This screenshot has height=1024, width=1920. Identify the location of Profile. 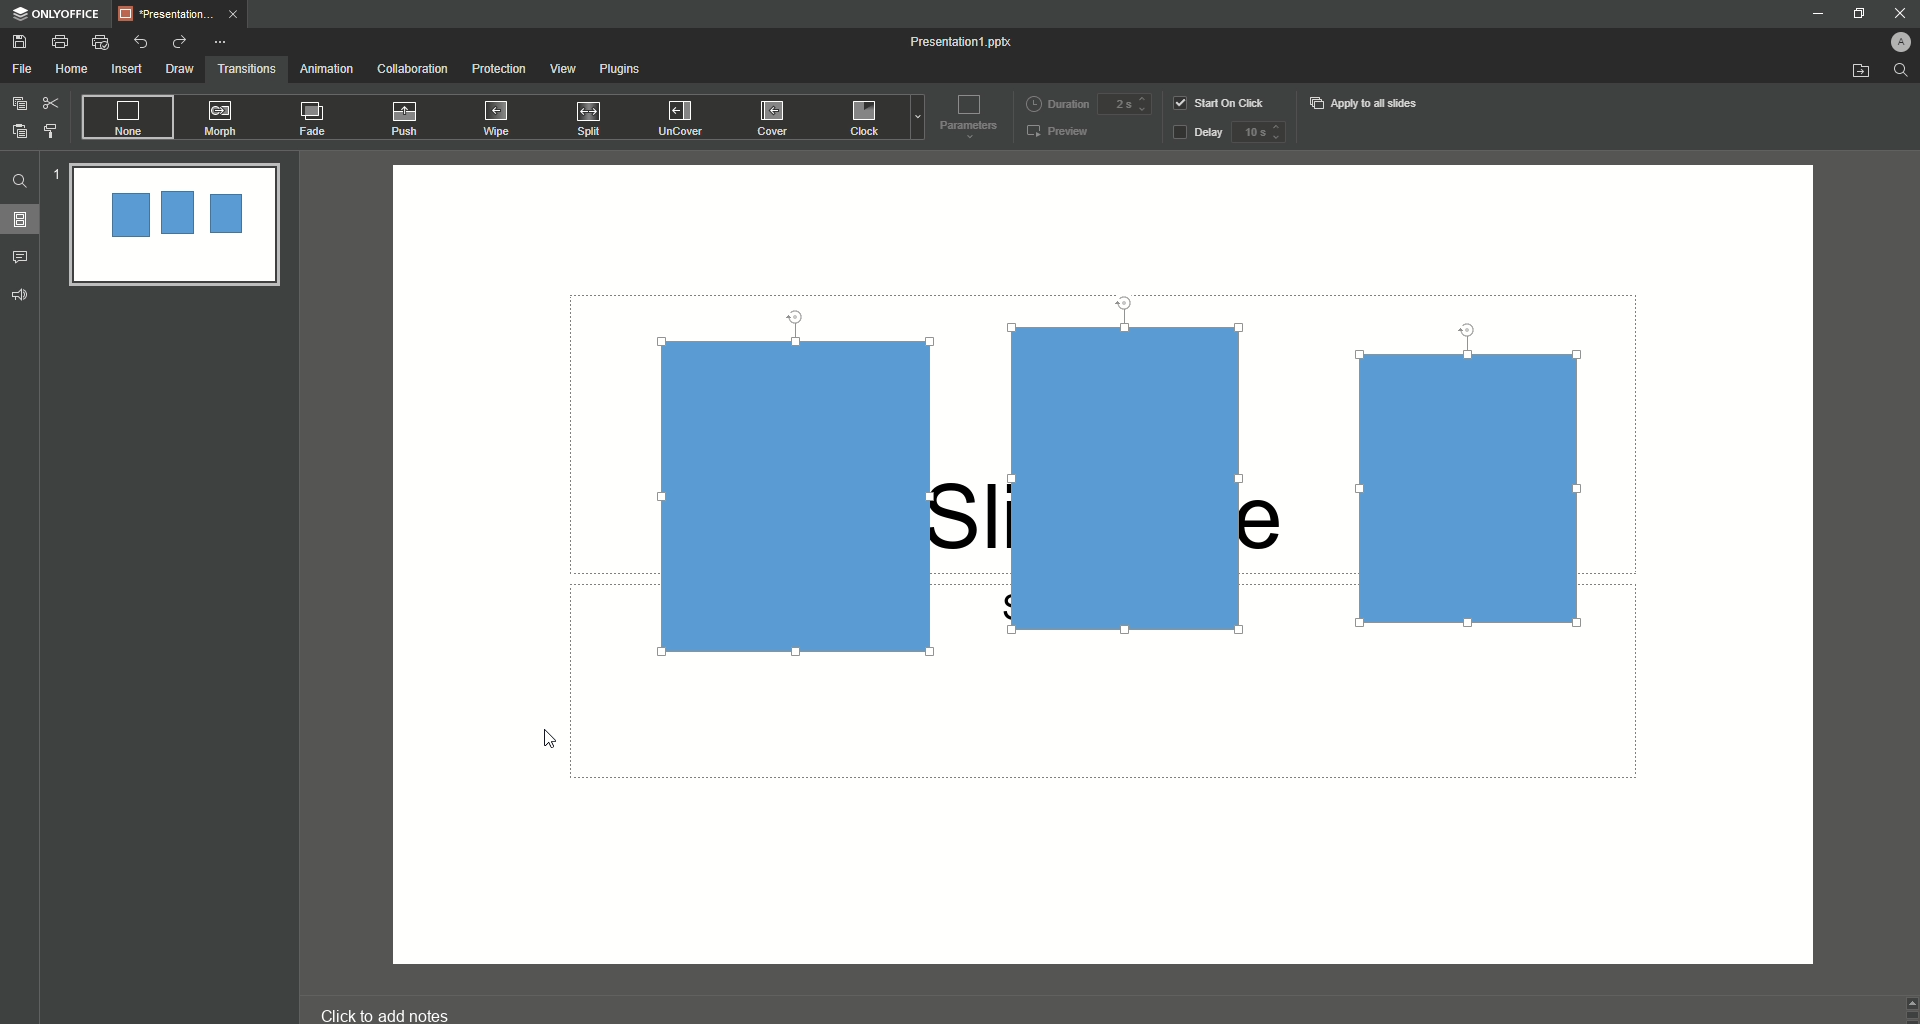
(1891, 39).